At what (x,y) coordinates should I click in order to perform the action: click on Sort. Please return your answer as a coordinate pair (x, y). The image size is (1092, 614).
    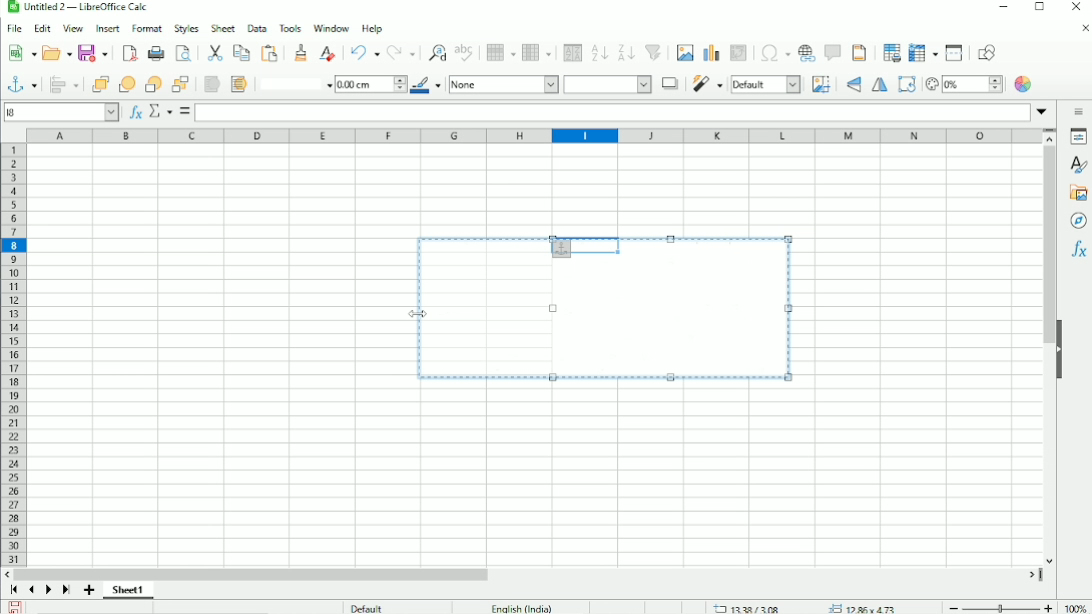
    Looking at the image, I should click on (570, 52).